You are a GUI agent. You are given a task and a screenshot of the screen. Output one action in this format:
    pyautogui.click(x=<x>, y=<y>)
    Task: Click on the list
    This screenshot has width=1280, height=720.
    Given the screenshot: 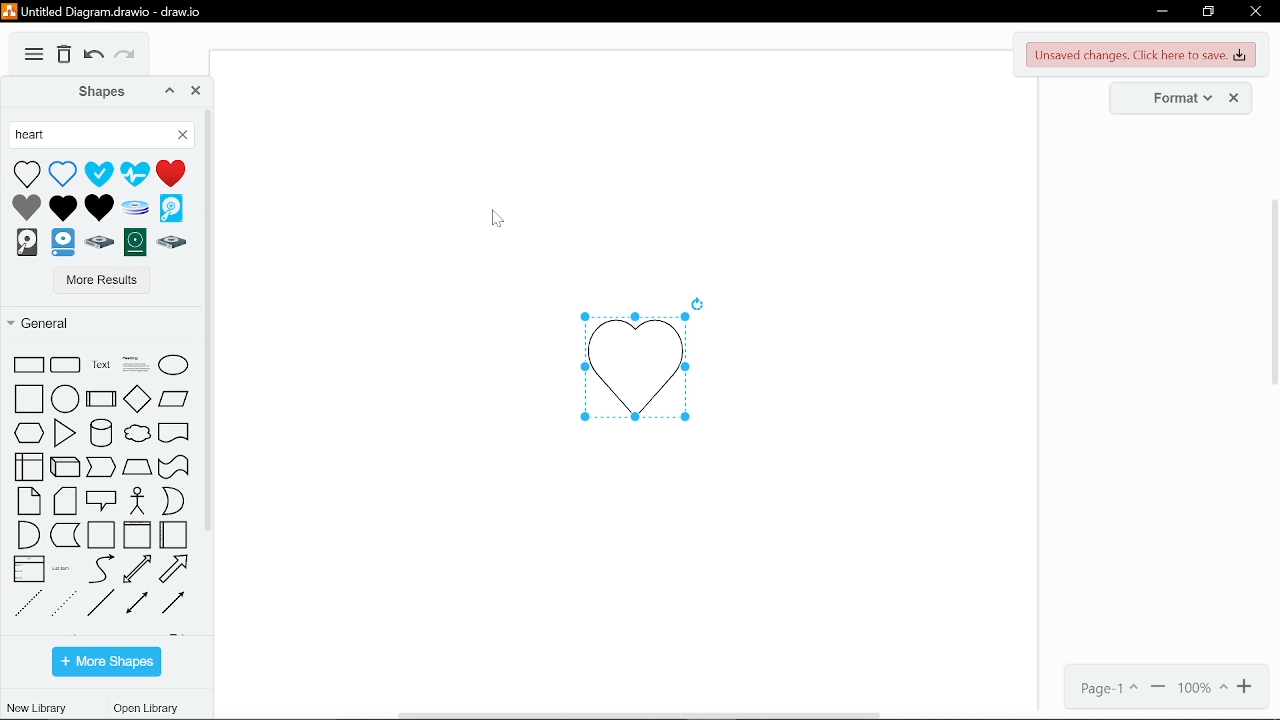 What is the action you would take?
    pyautogui.click(x=30, y=569)
    